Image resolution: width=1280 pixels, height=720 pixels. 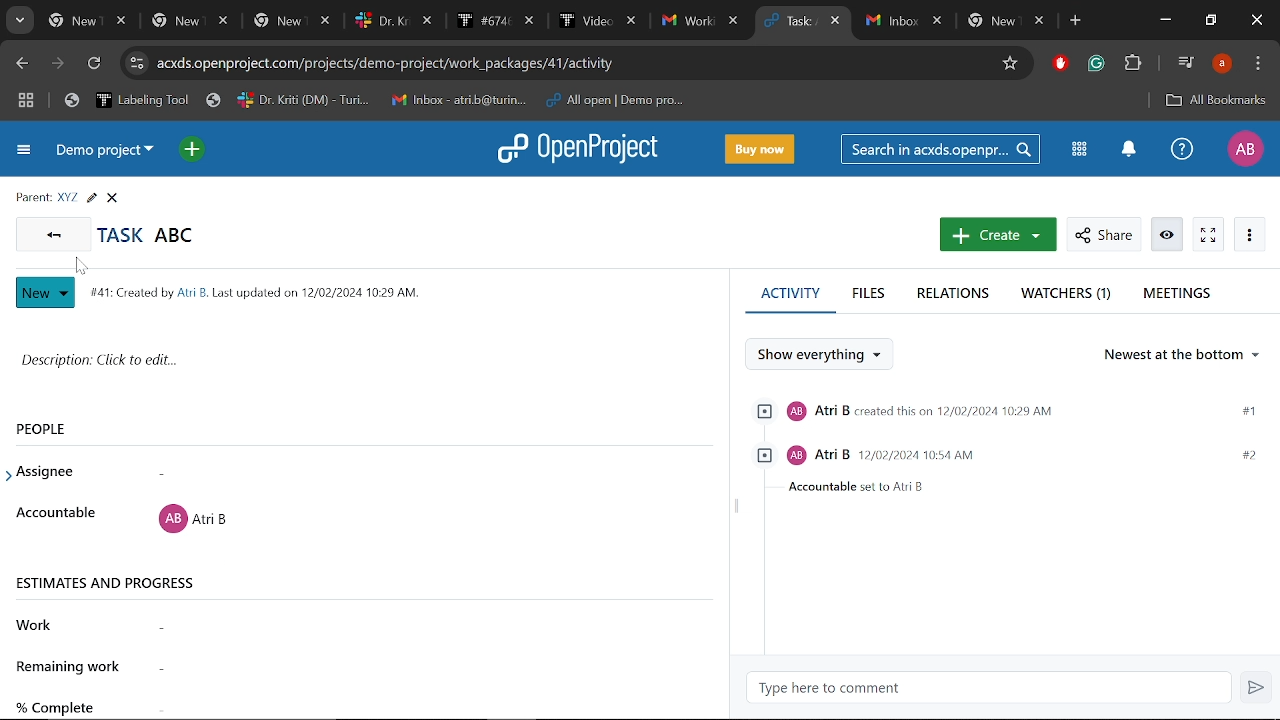 What do you see at coordinates (953, 294) in the screenshot?
I see `Relations` at bounding box center [953, 294].